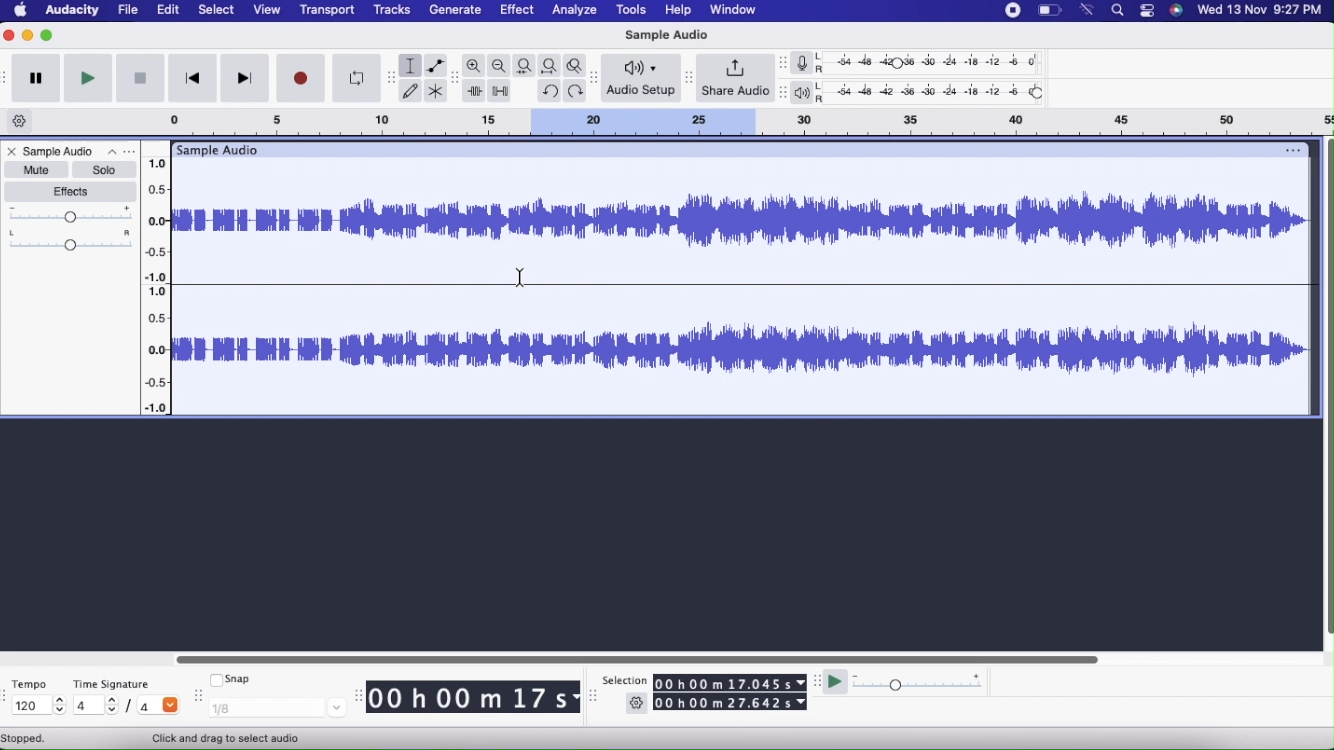  Describe the element at coordinates (1261, 11) in the screenshot. I see `date and time` at that location.